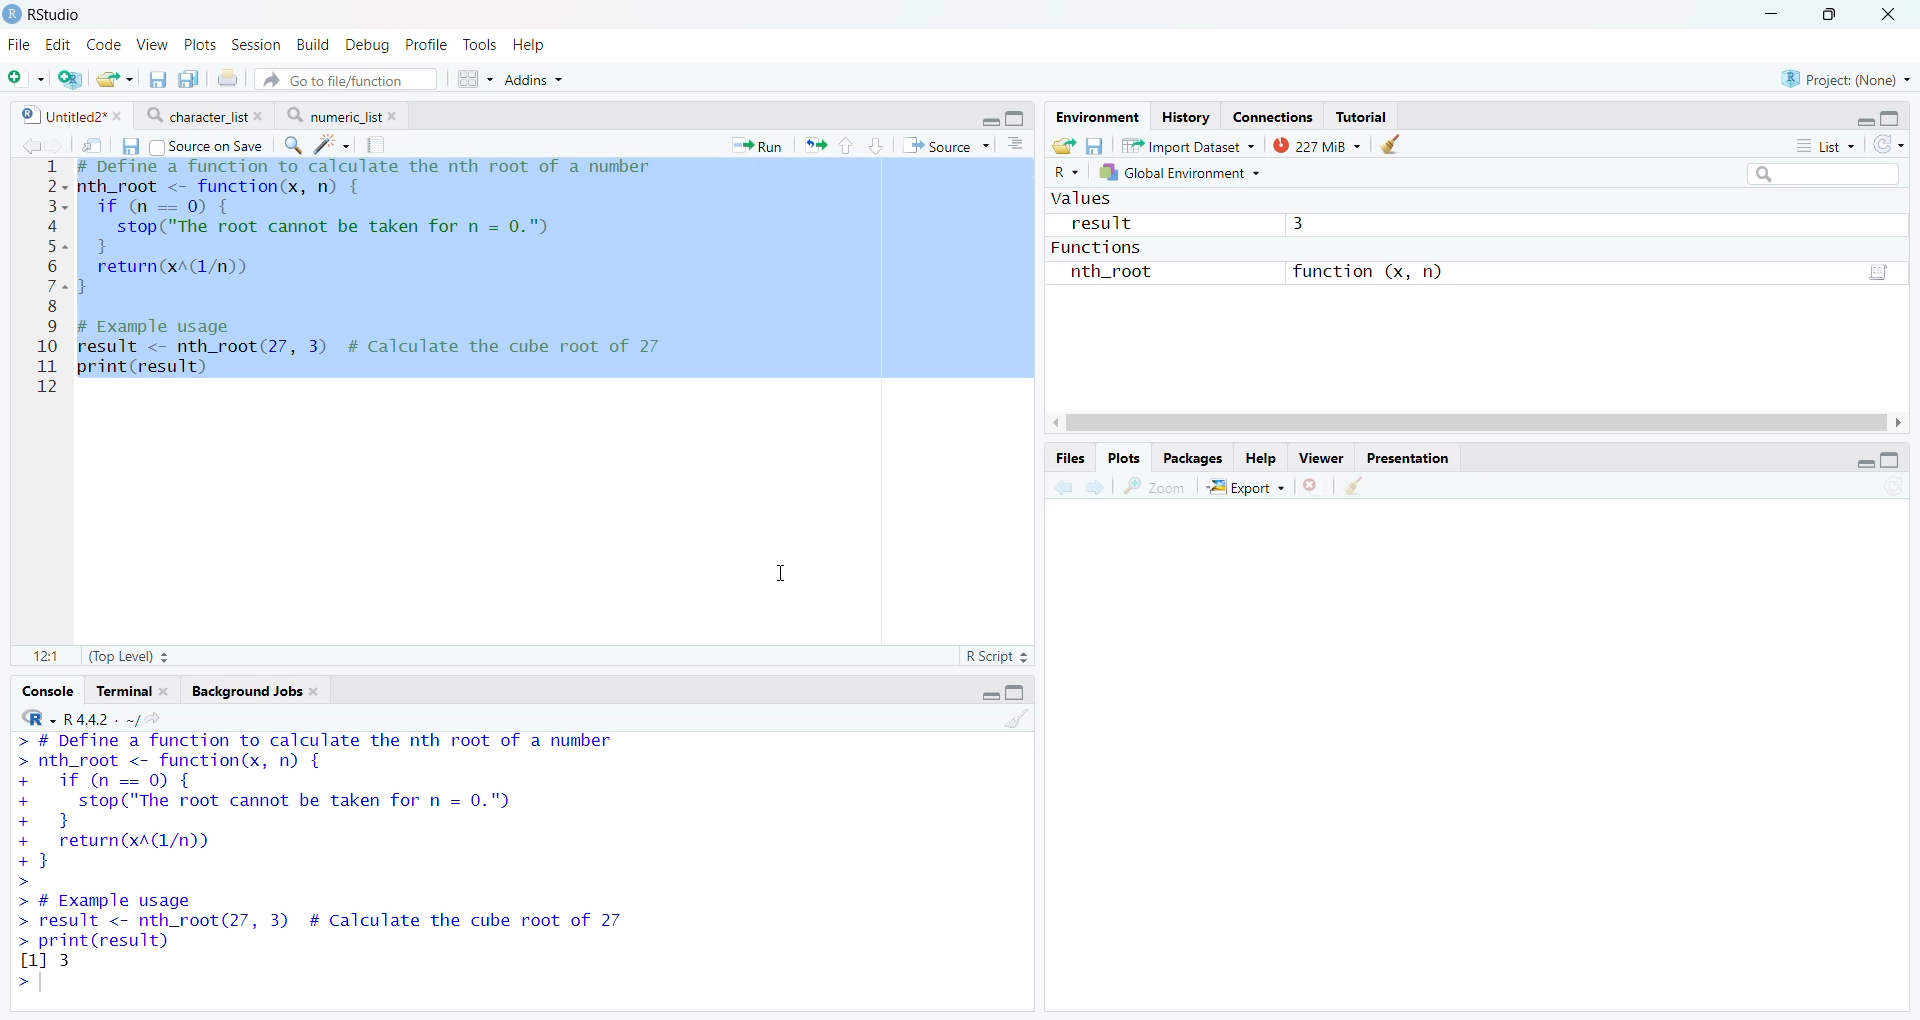 This screenshot has width=1920, height=1020. Describe the element at coordinates (998, 657) in the screenshot. I see `R Script` at that location.